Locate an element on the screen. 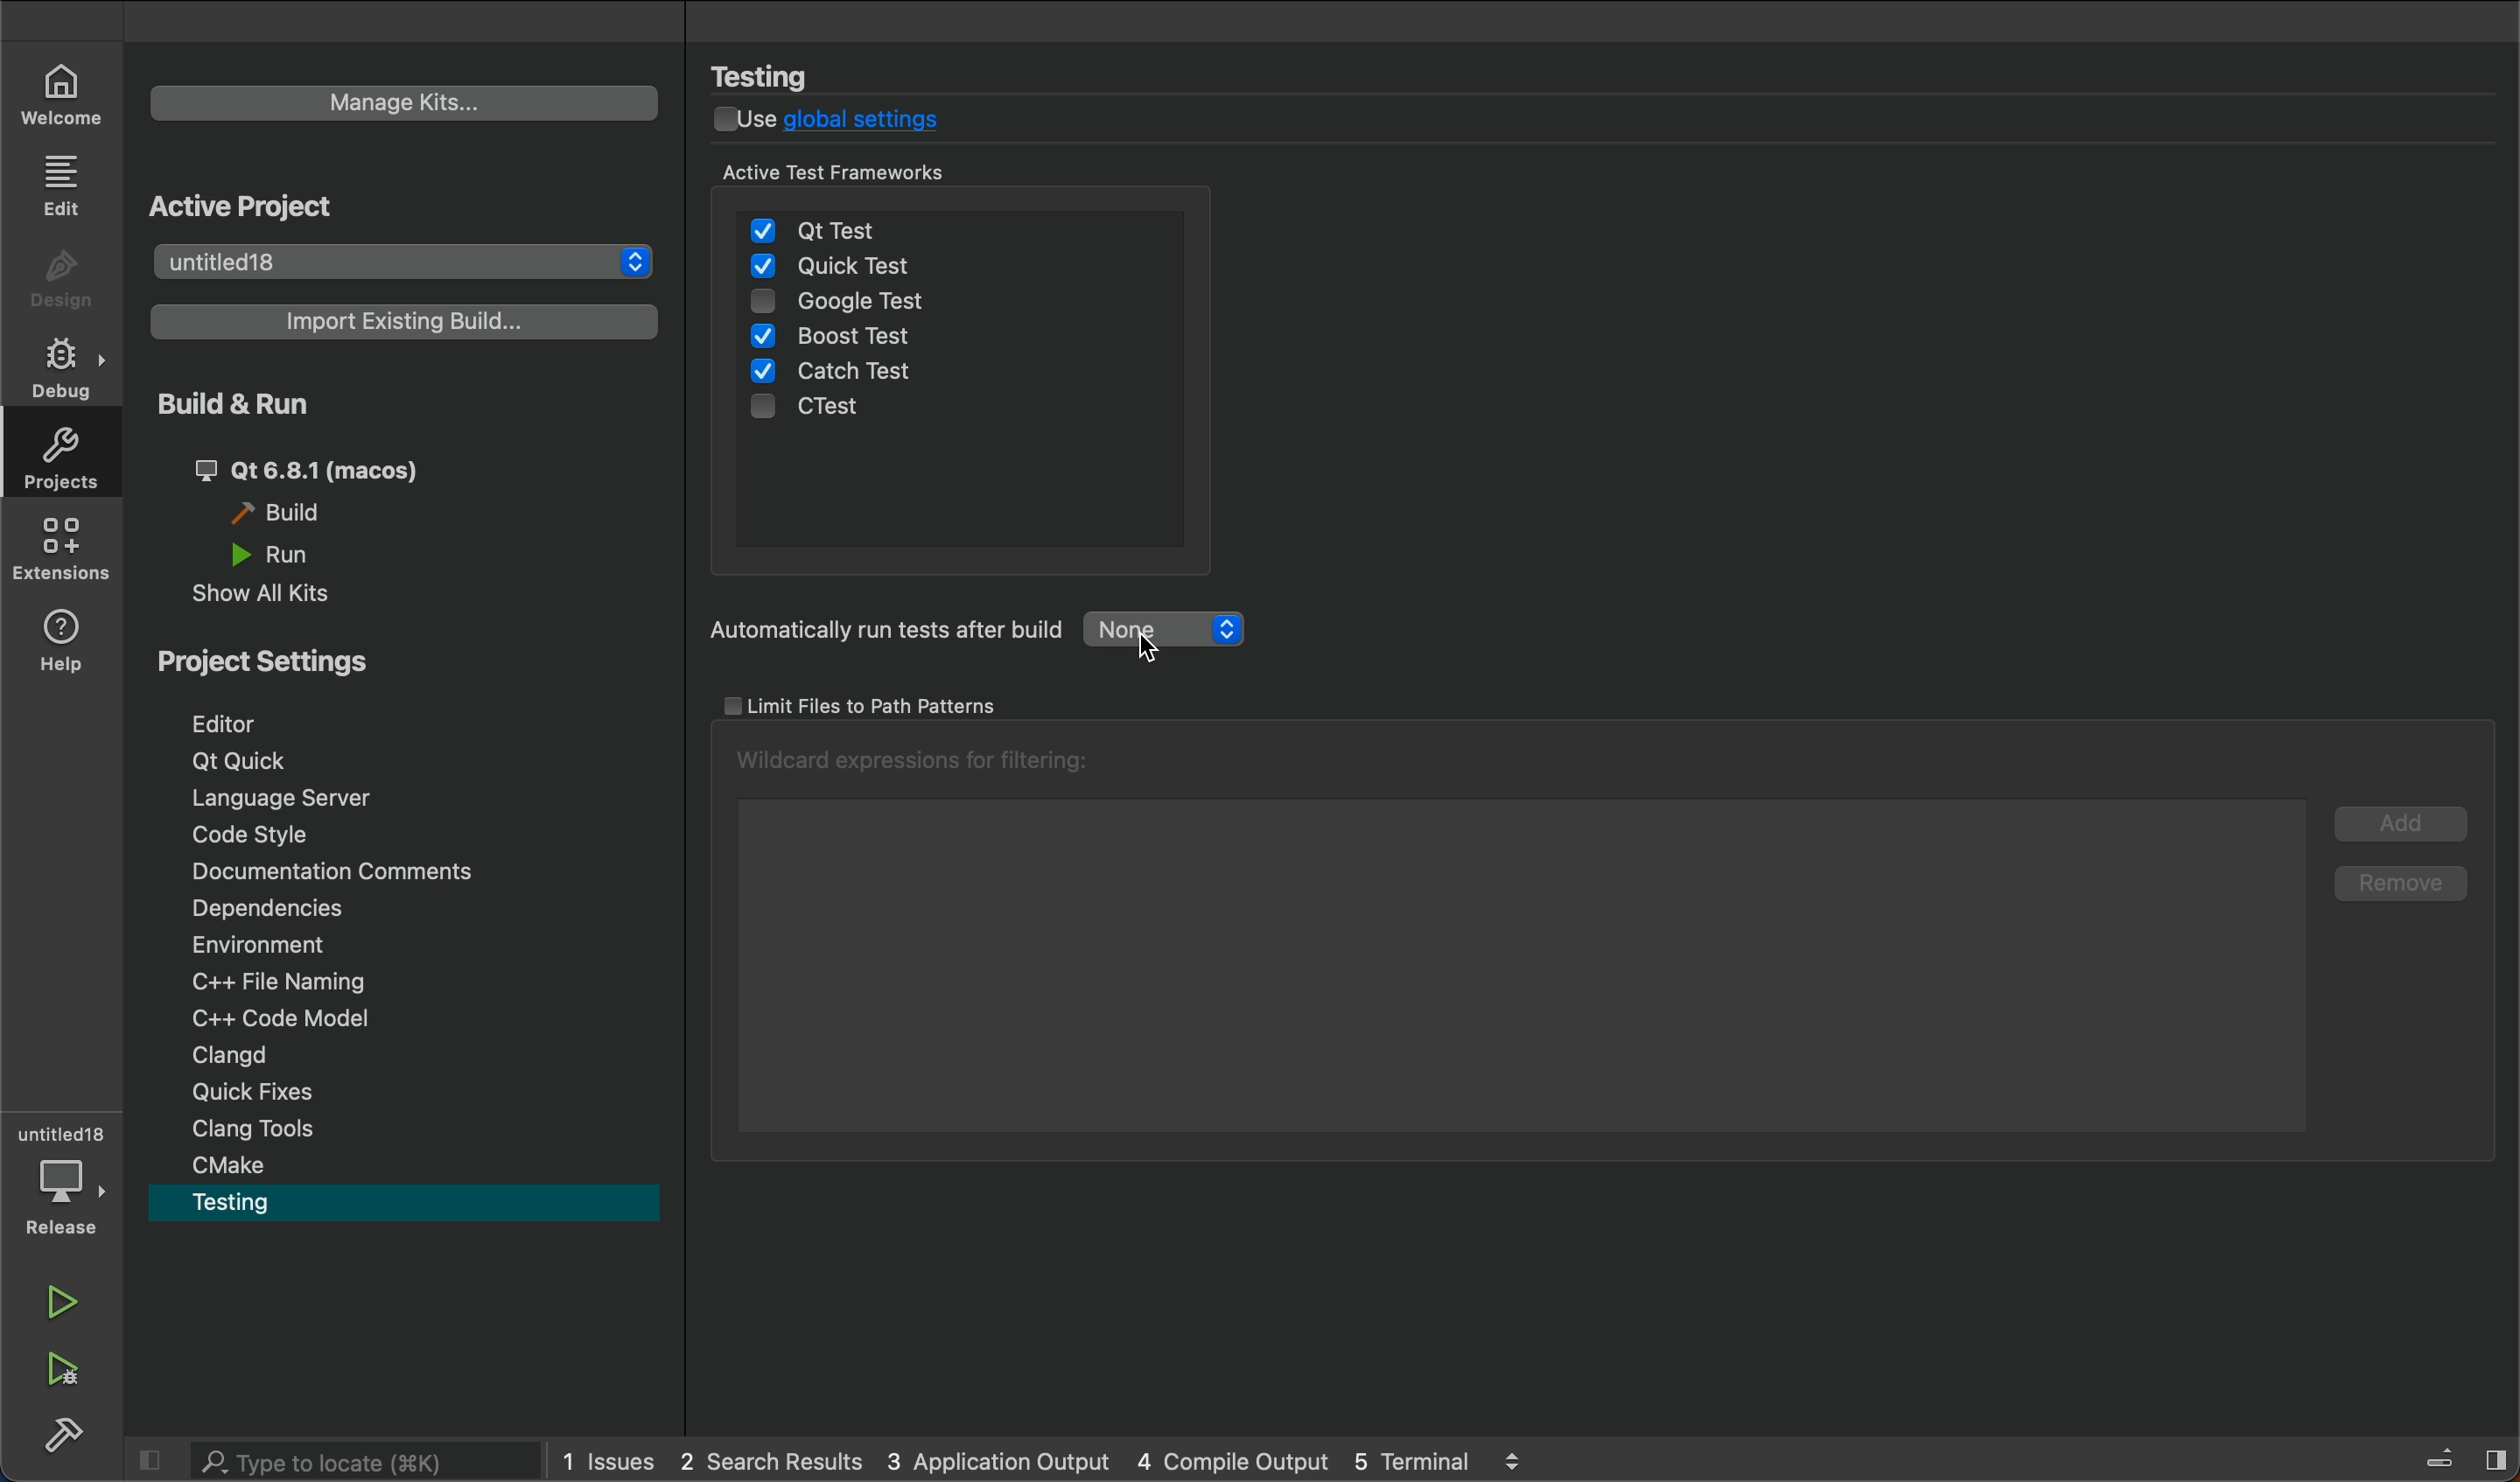  untitled 18 is located at coordinates (397, 265).